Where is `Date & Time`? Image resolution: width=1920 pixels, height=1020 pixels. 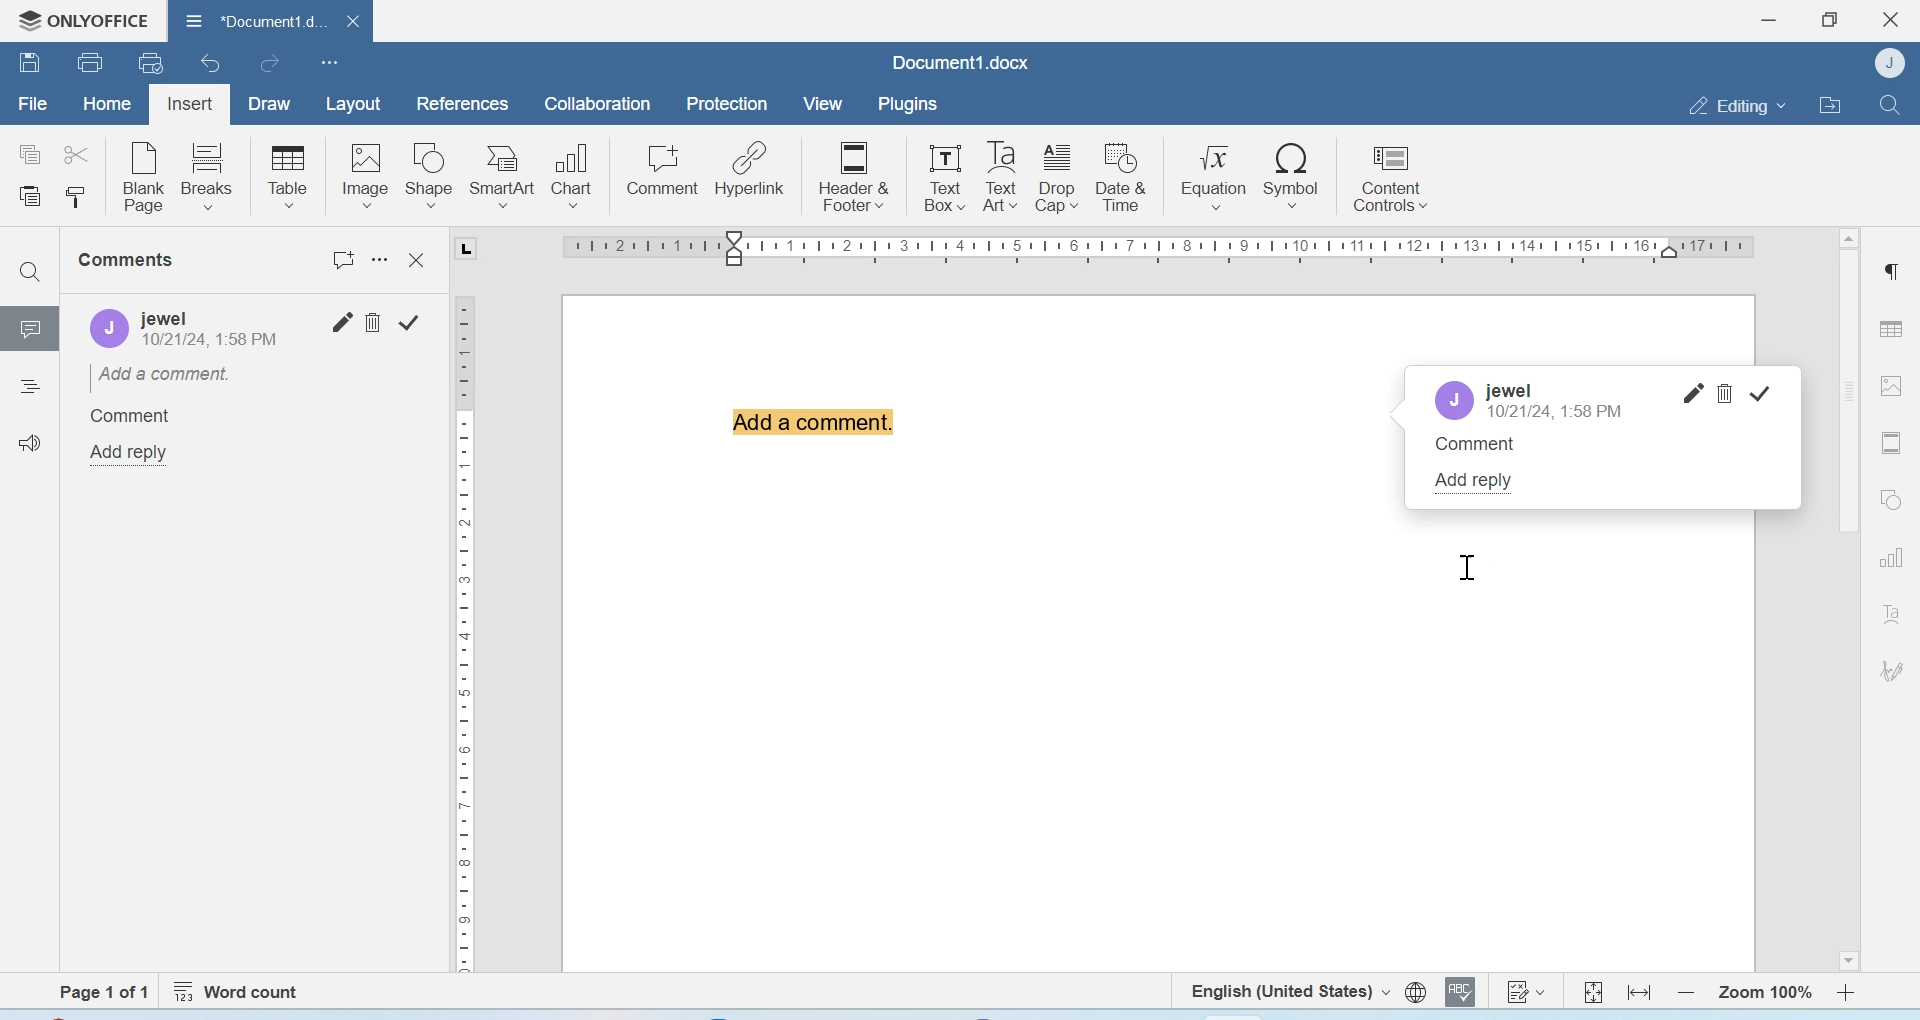 Date & Time is located at coordinates (1122, 177).